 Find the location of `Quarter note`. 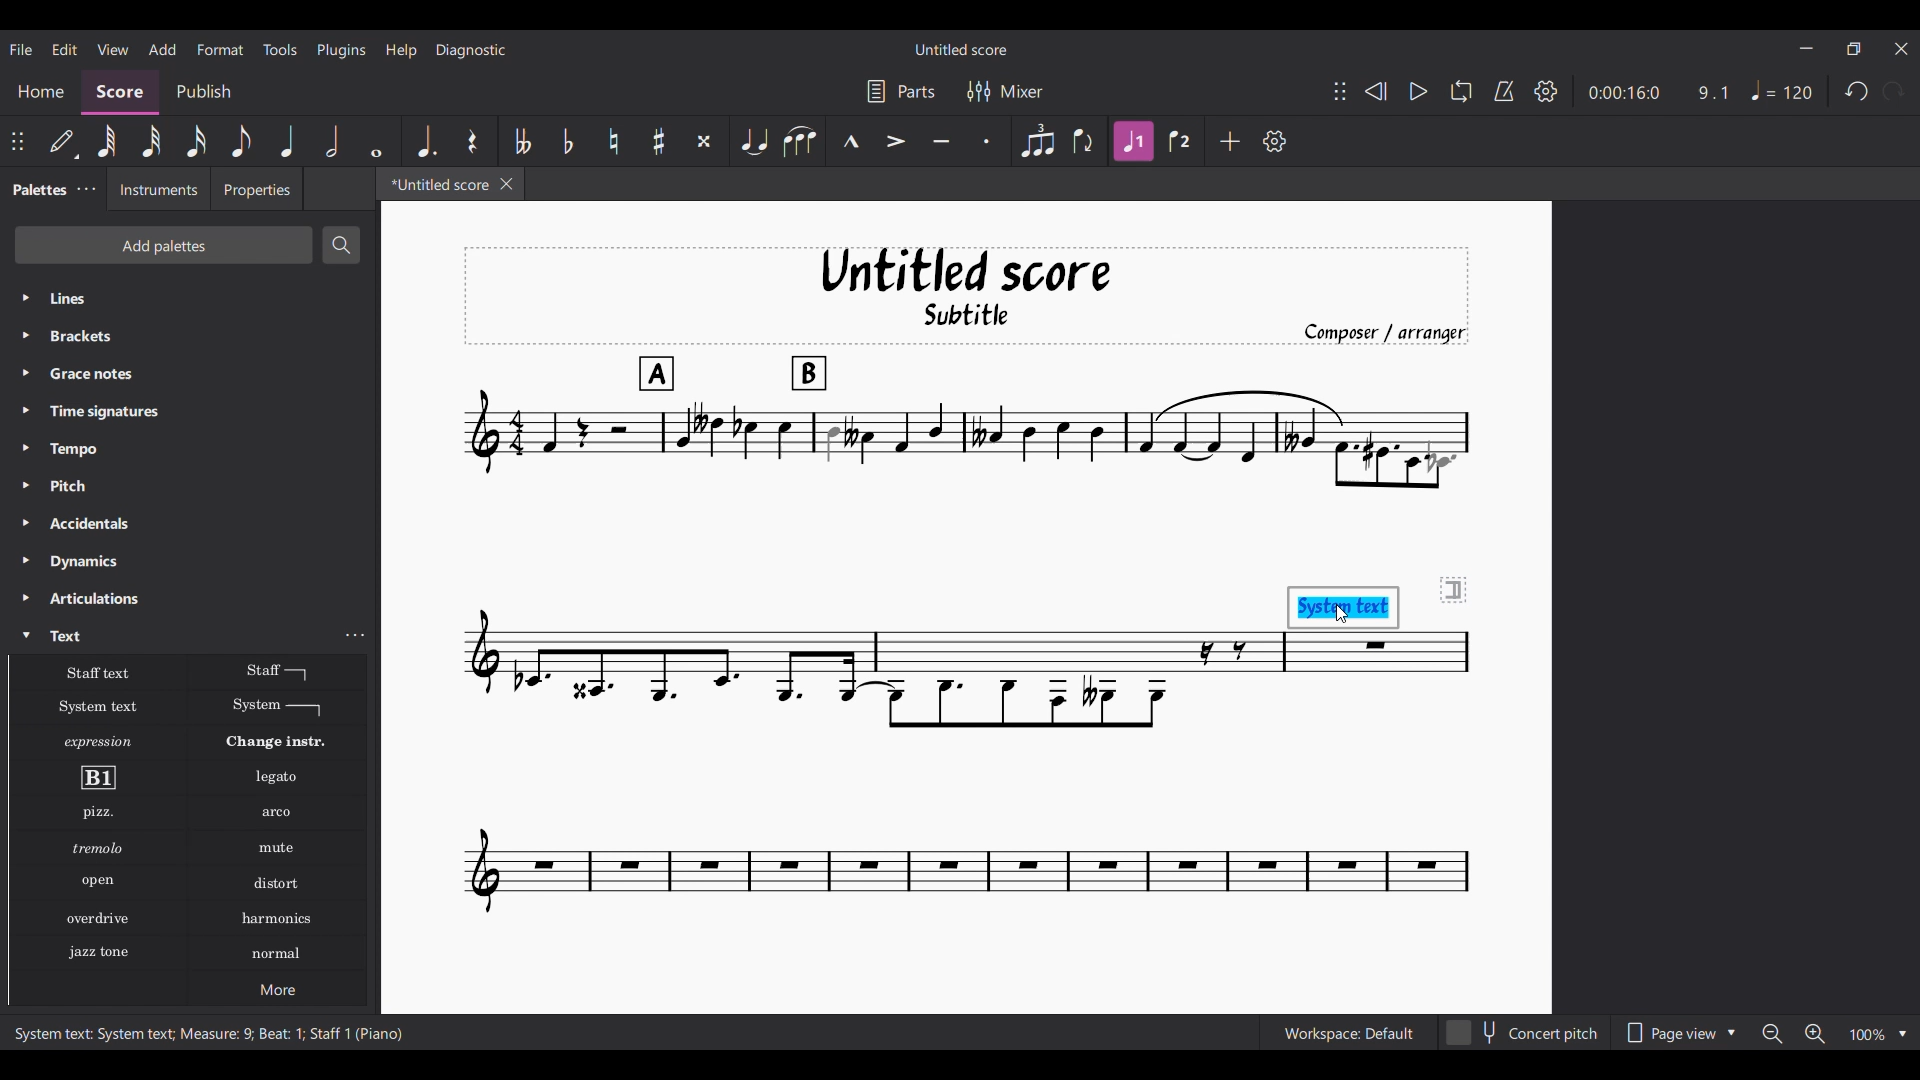

Quarter note is located at coordinates (287, 140).